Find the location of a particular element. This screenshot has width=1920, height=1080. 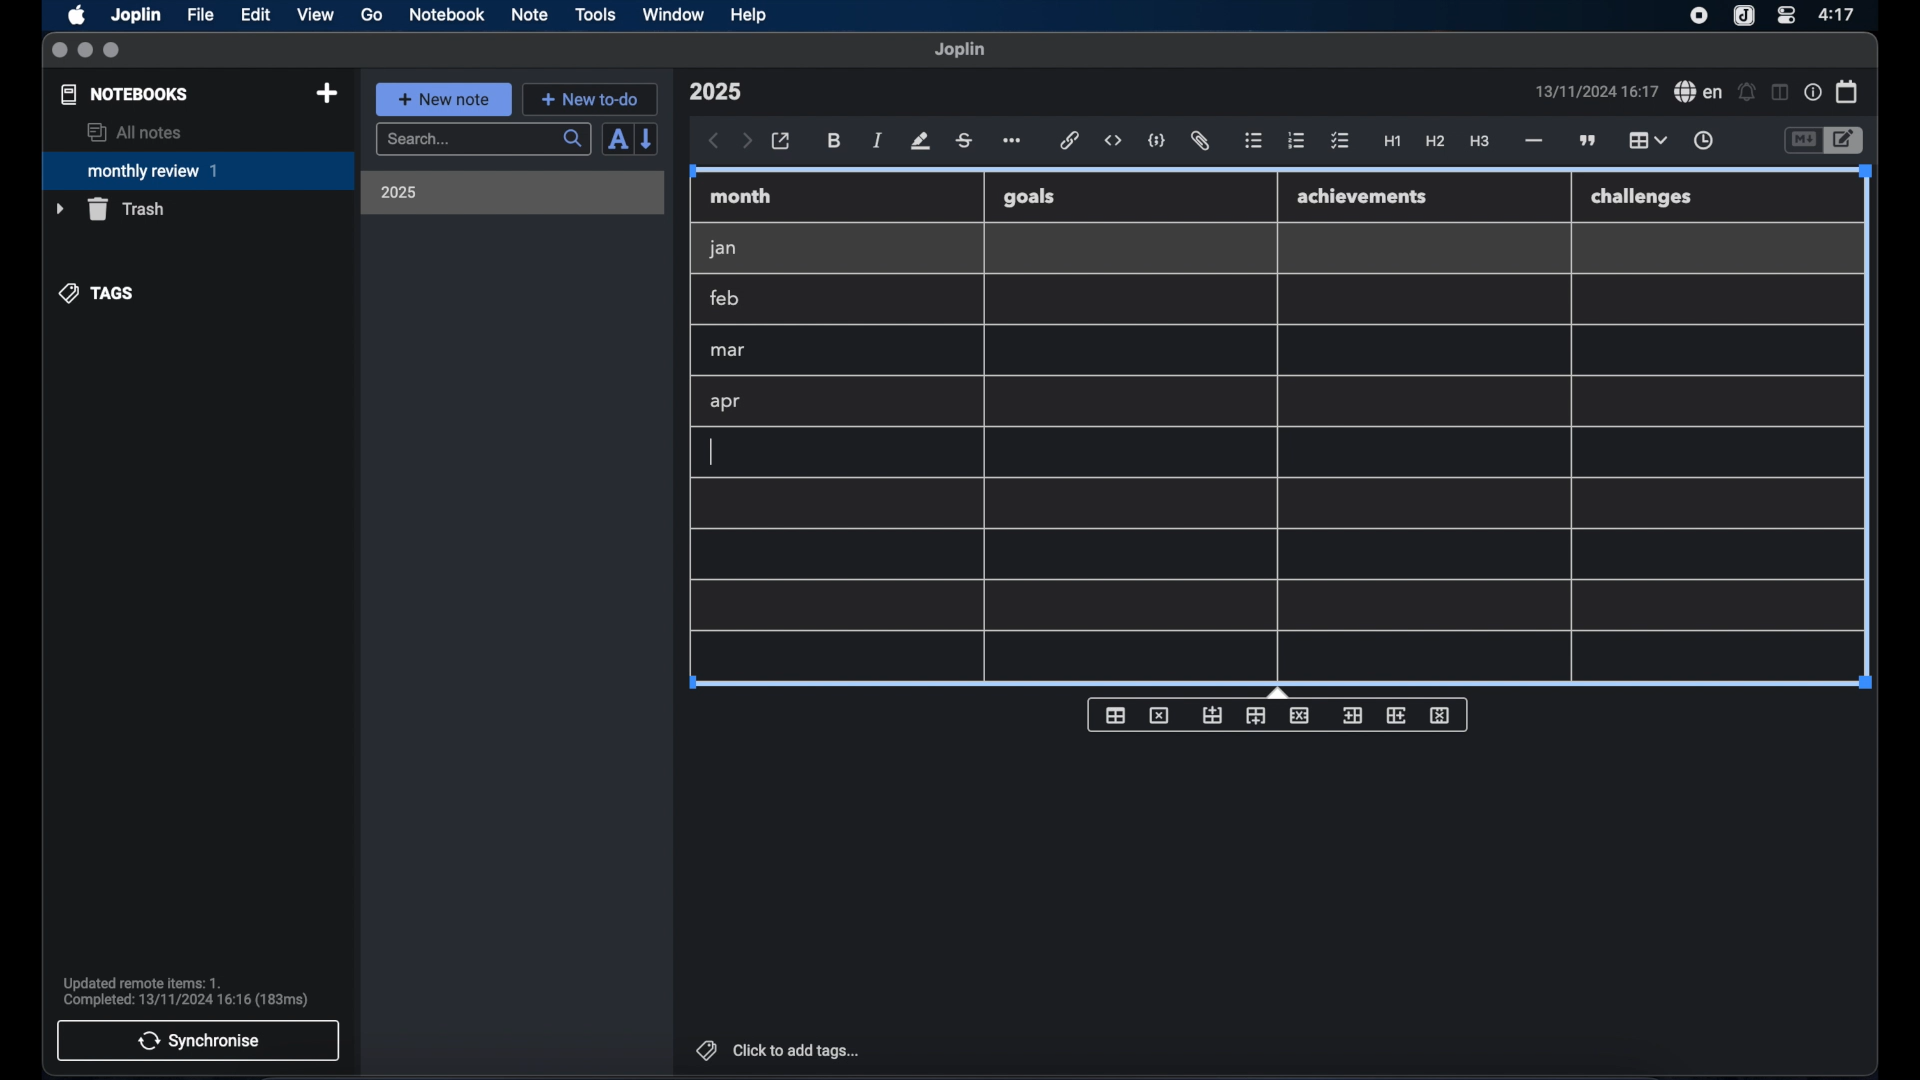

feb is located at coordinates (726, 298).